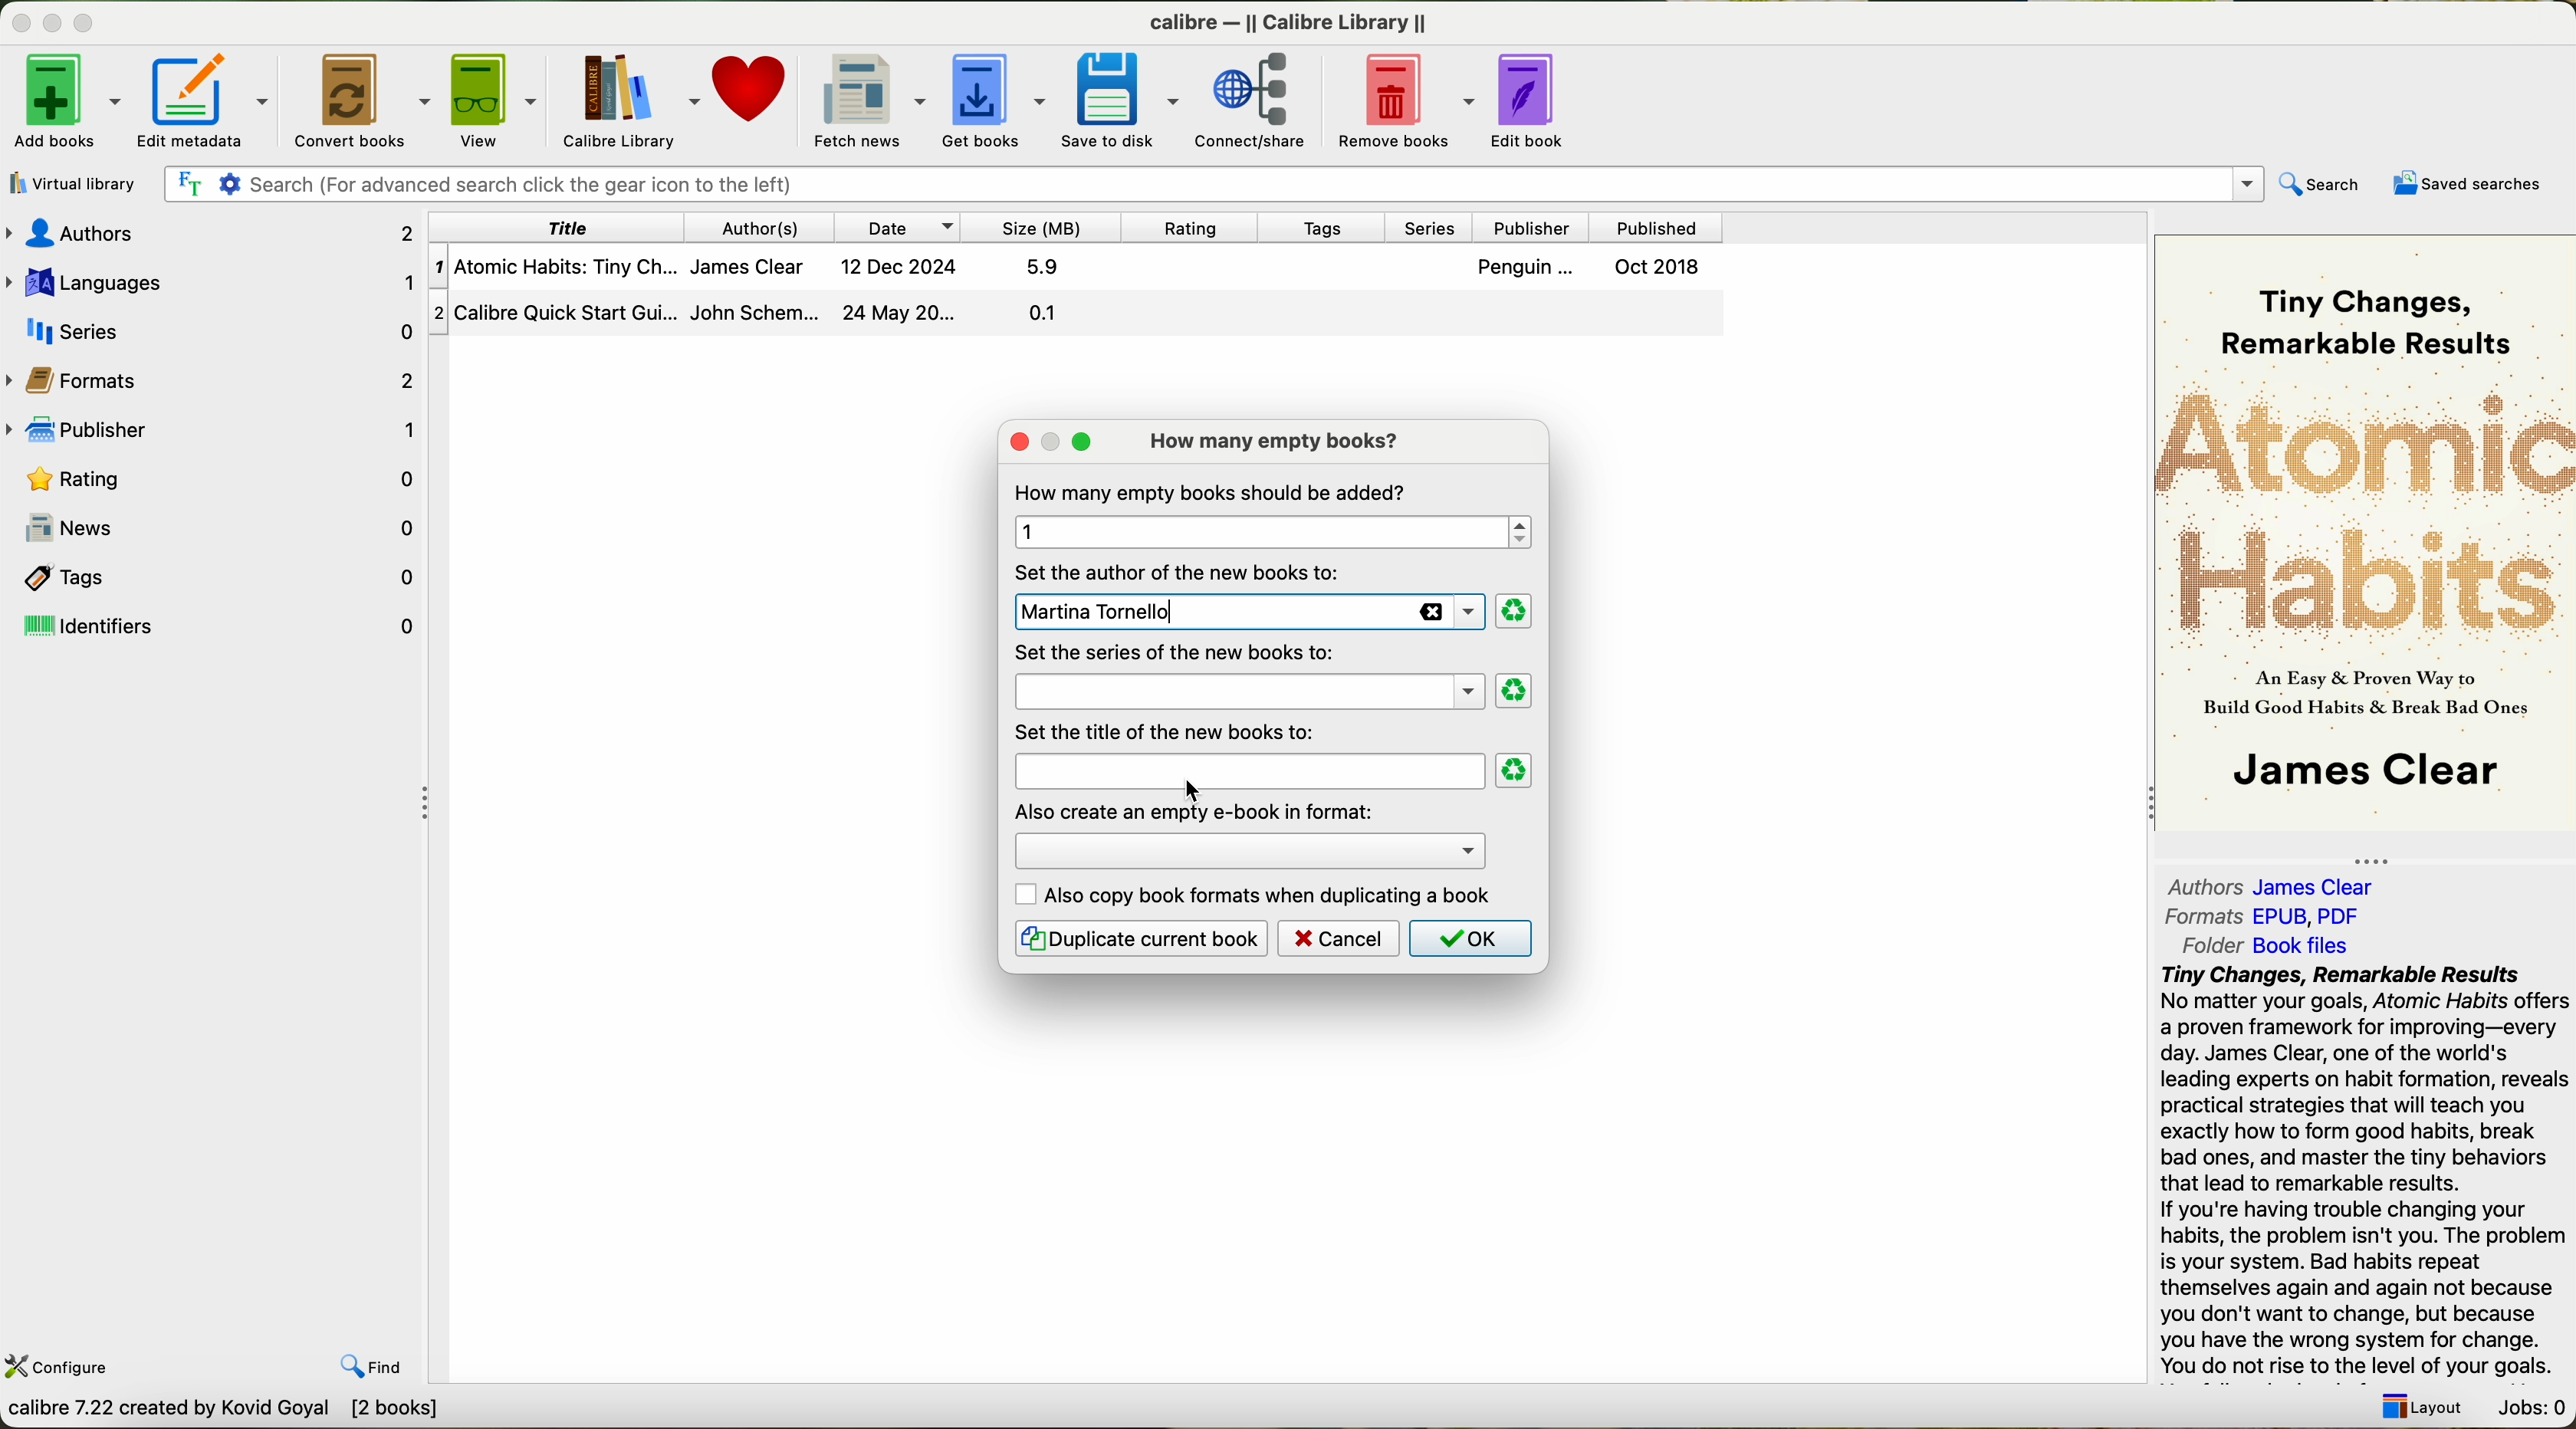 This screenshot has height=1429, width=2576. I want to click on formats, so click(216, 378).